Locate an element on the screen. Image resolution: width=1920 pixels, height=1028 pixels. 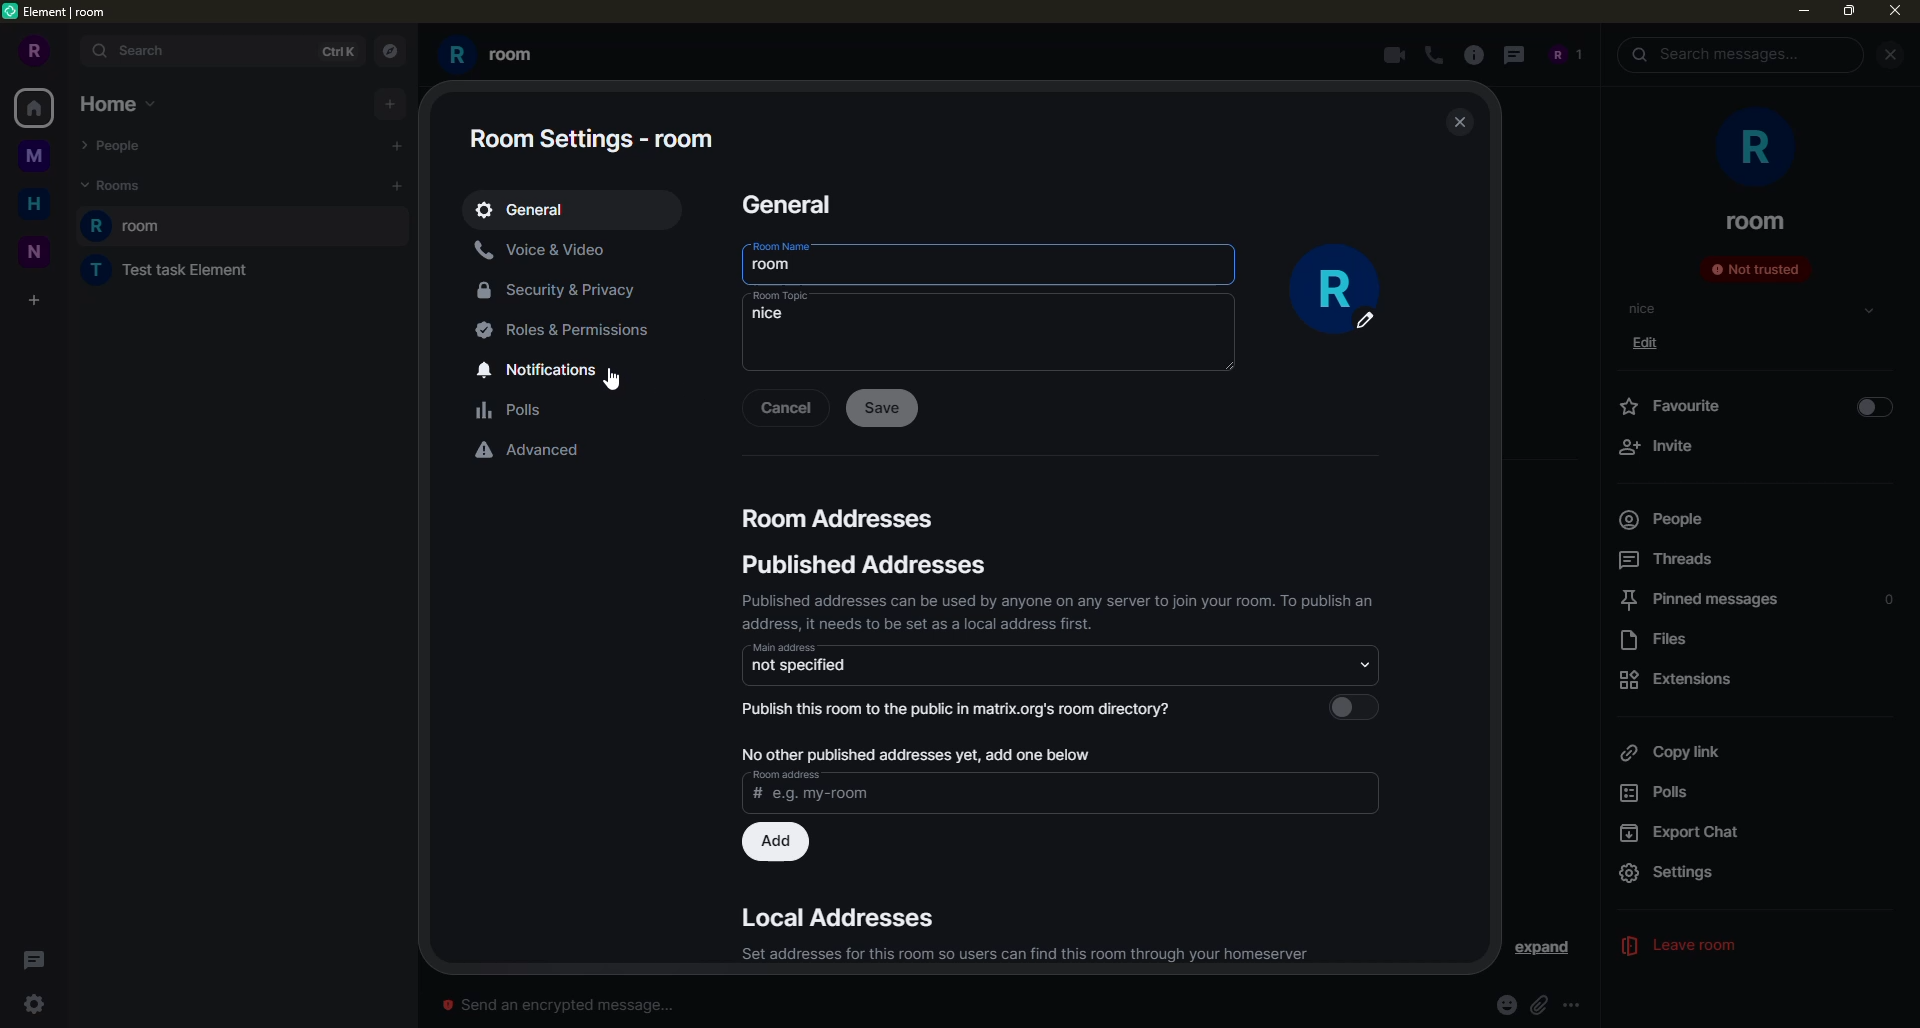
published addresses is located at coordinates (871, 564).